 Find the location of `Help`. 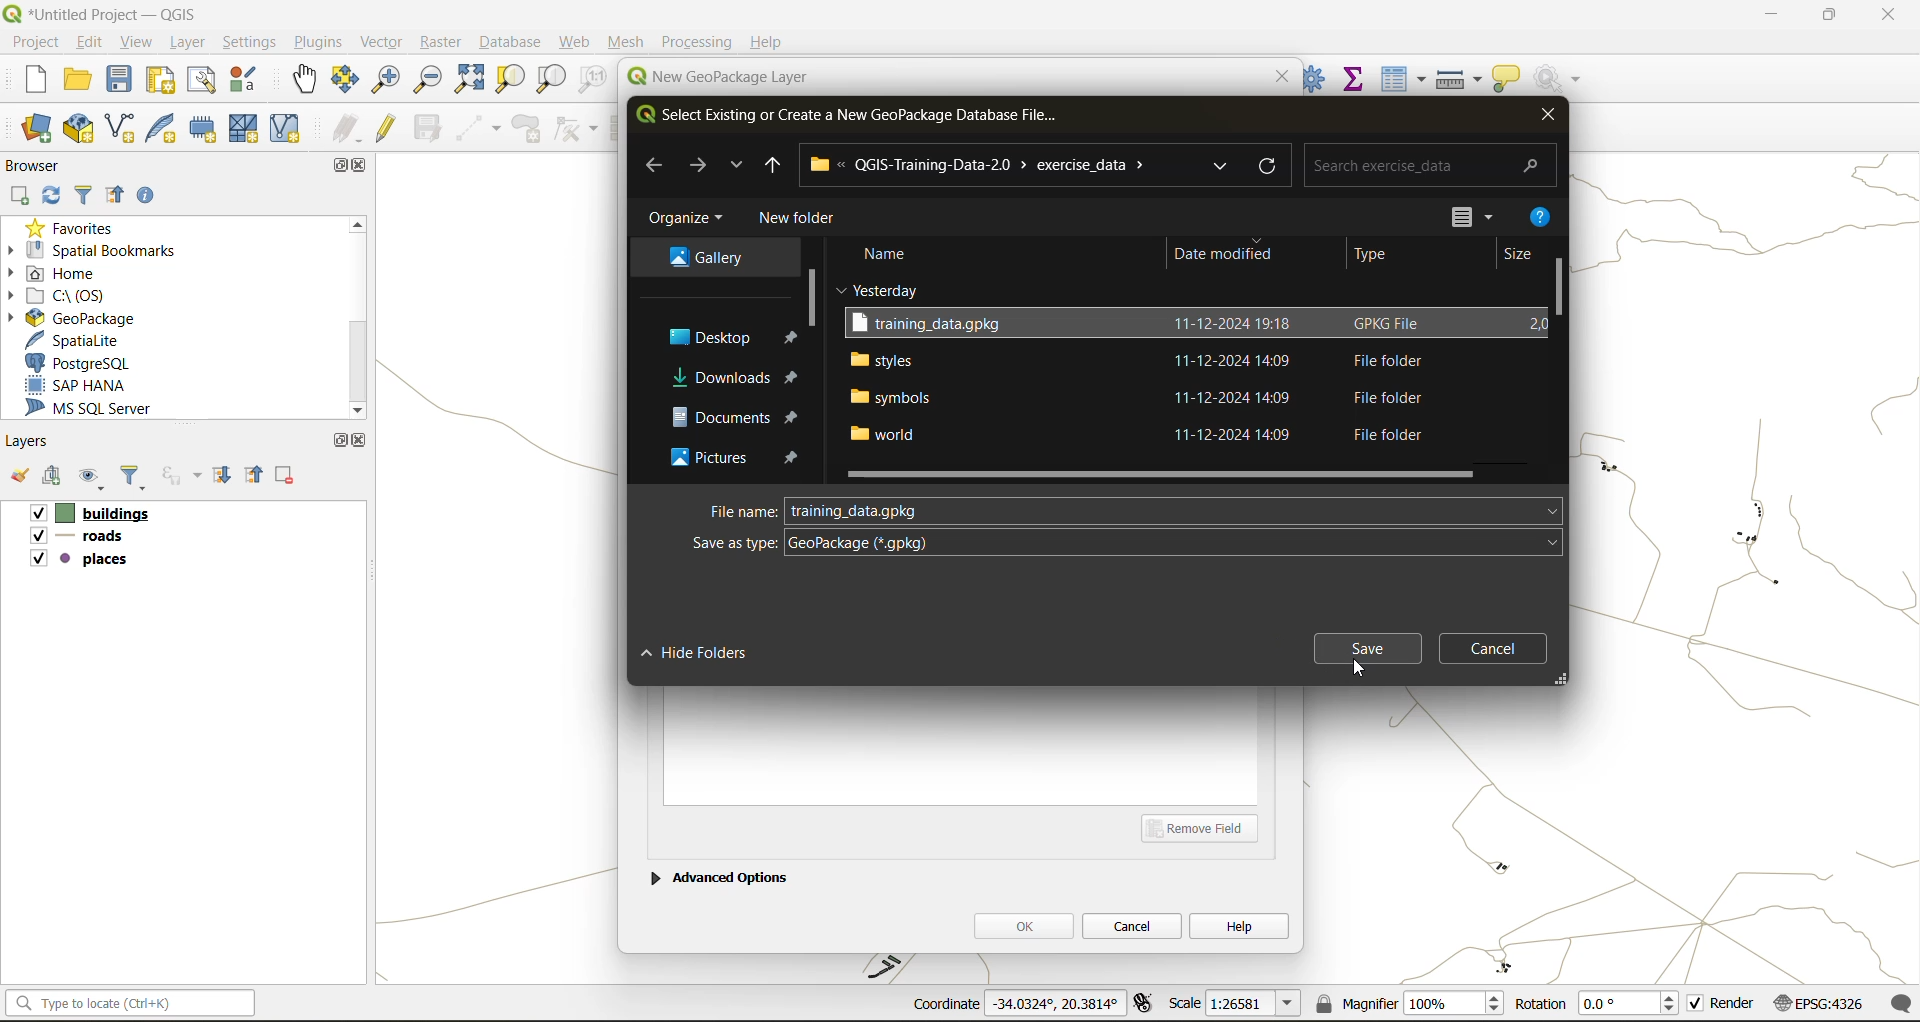

Help is located at coordinates (767, 42).